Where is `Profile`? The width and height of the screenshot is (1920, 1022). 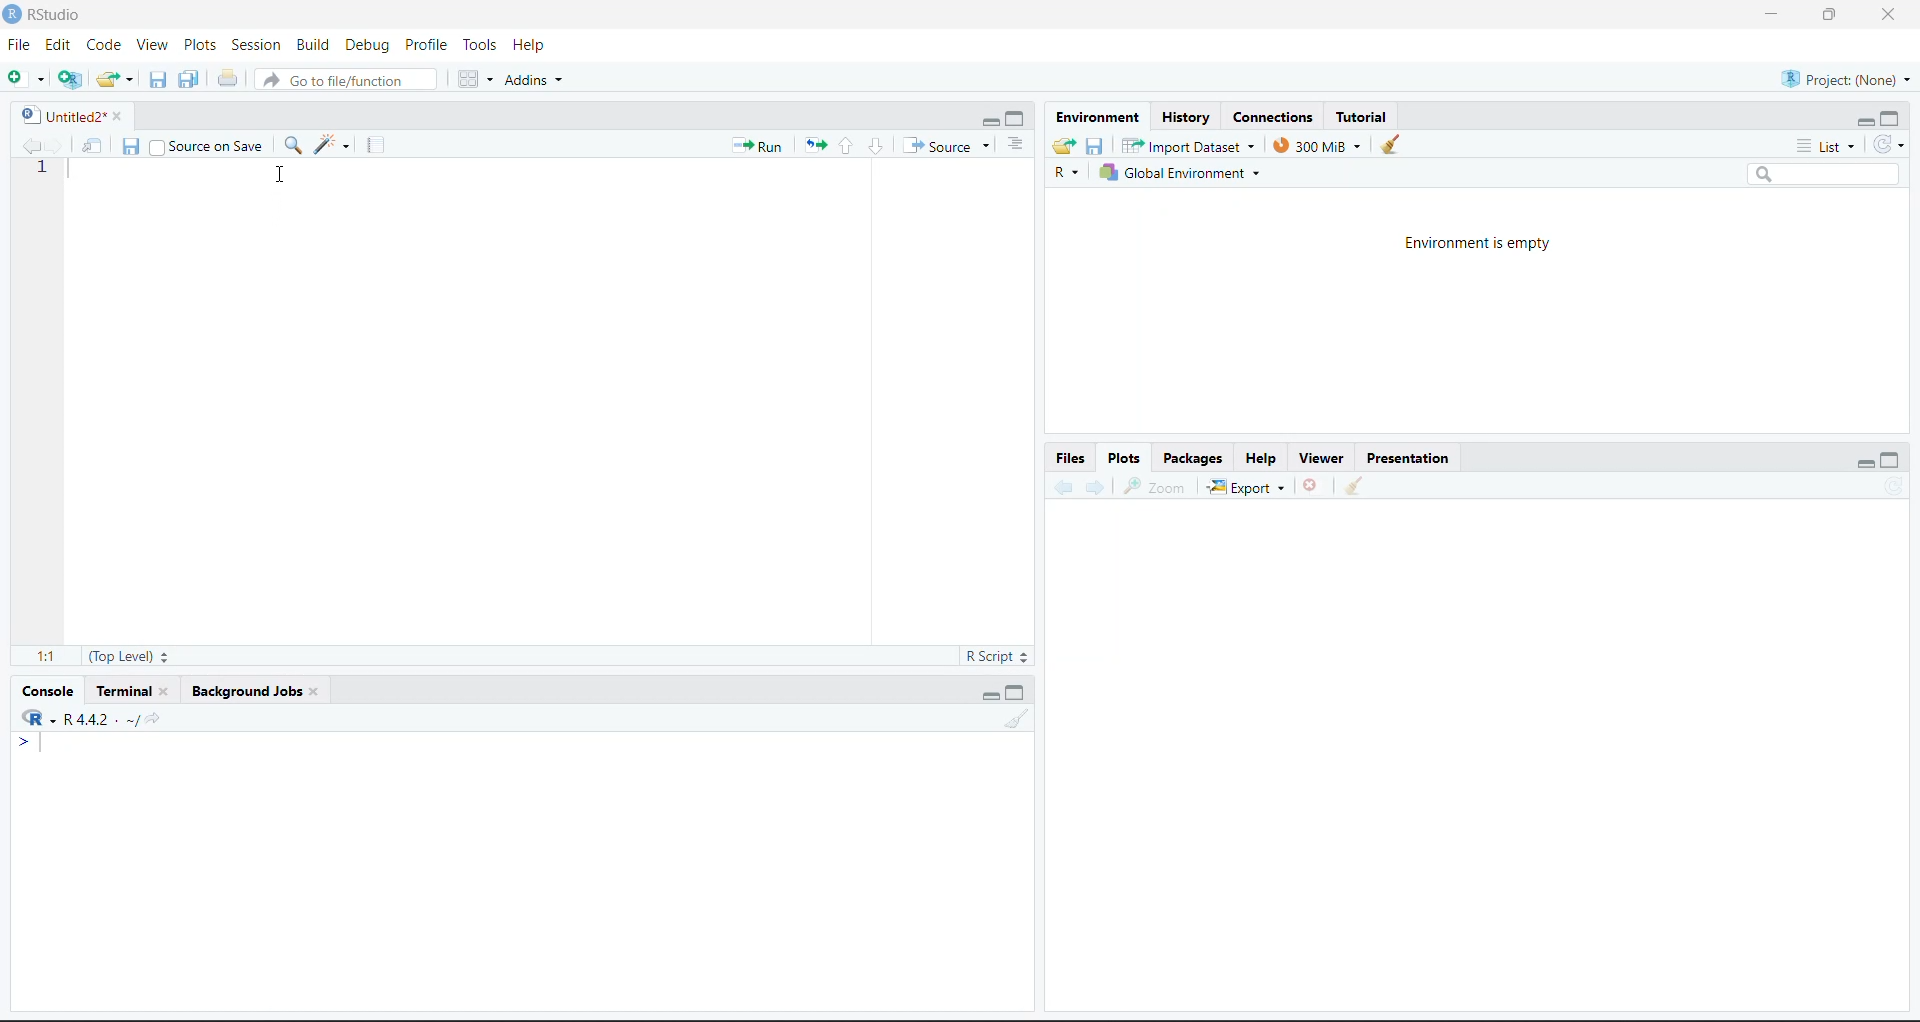 Profile is located at coordinates (427, 47).